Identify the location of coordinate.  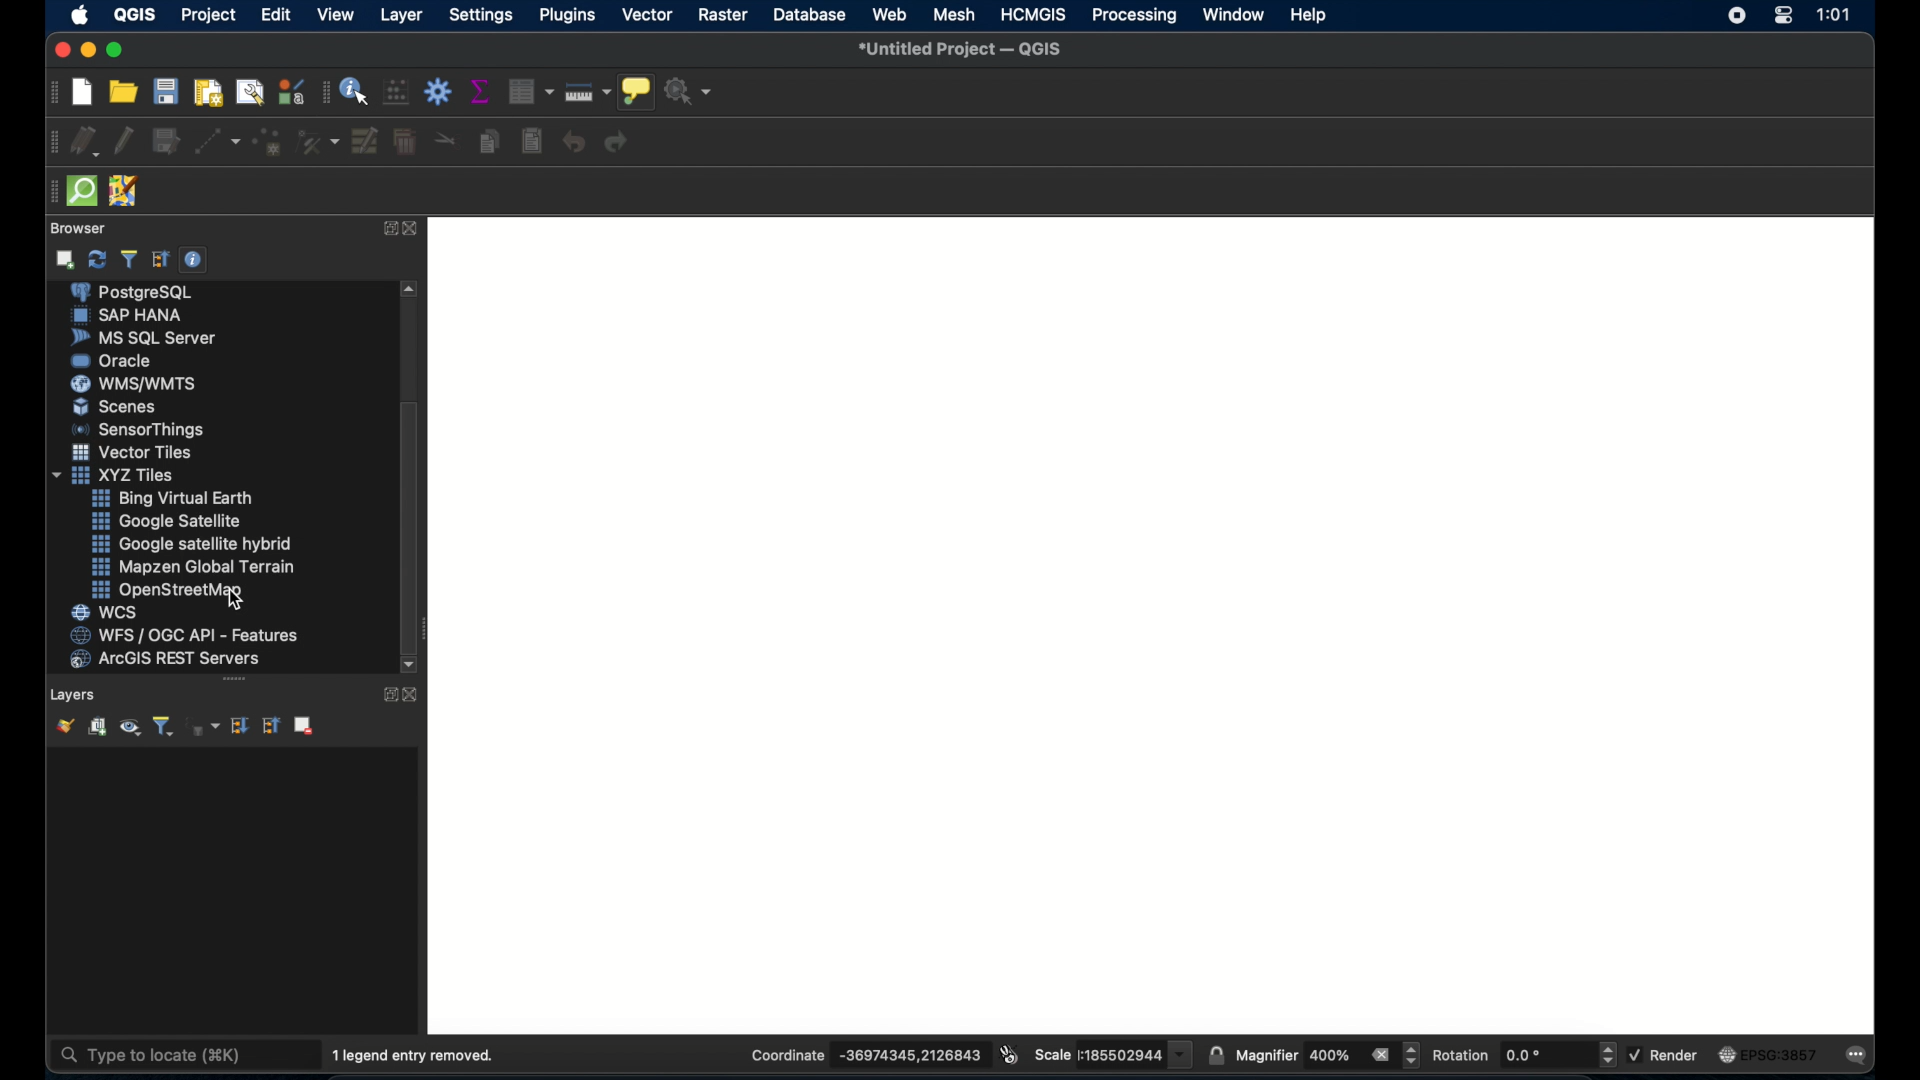
(865, 1055).